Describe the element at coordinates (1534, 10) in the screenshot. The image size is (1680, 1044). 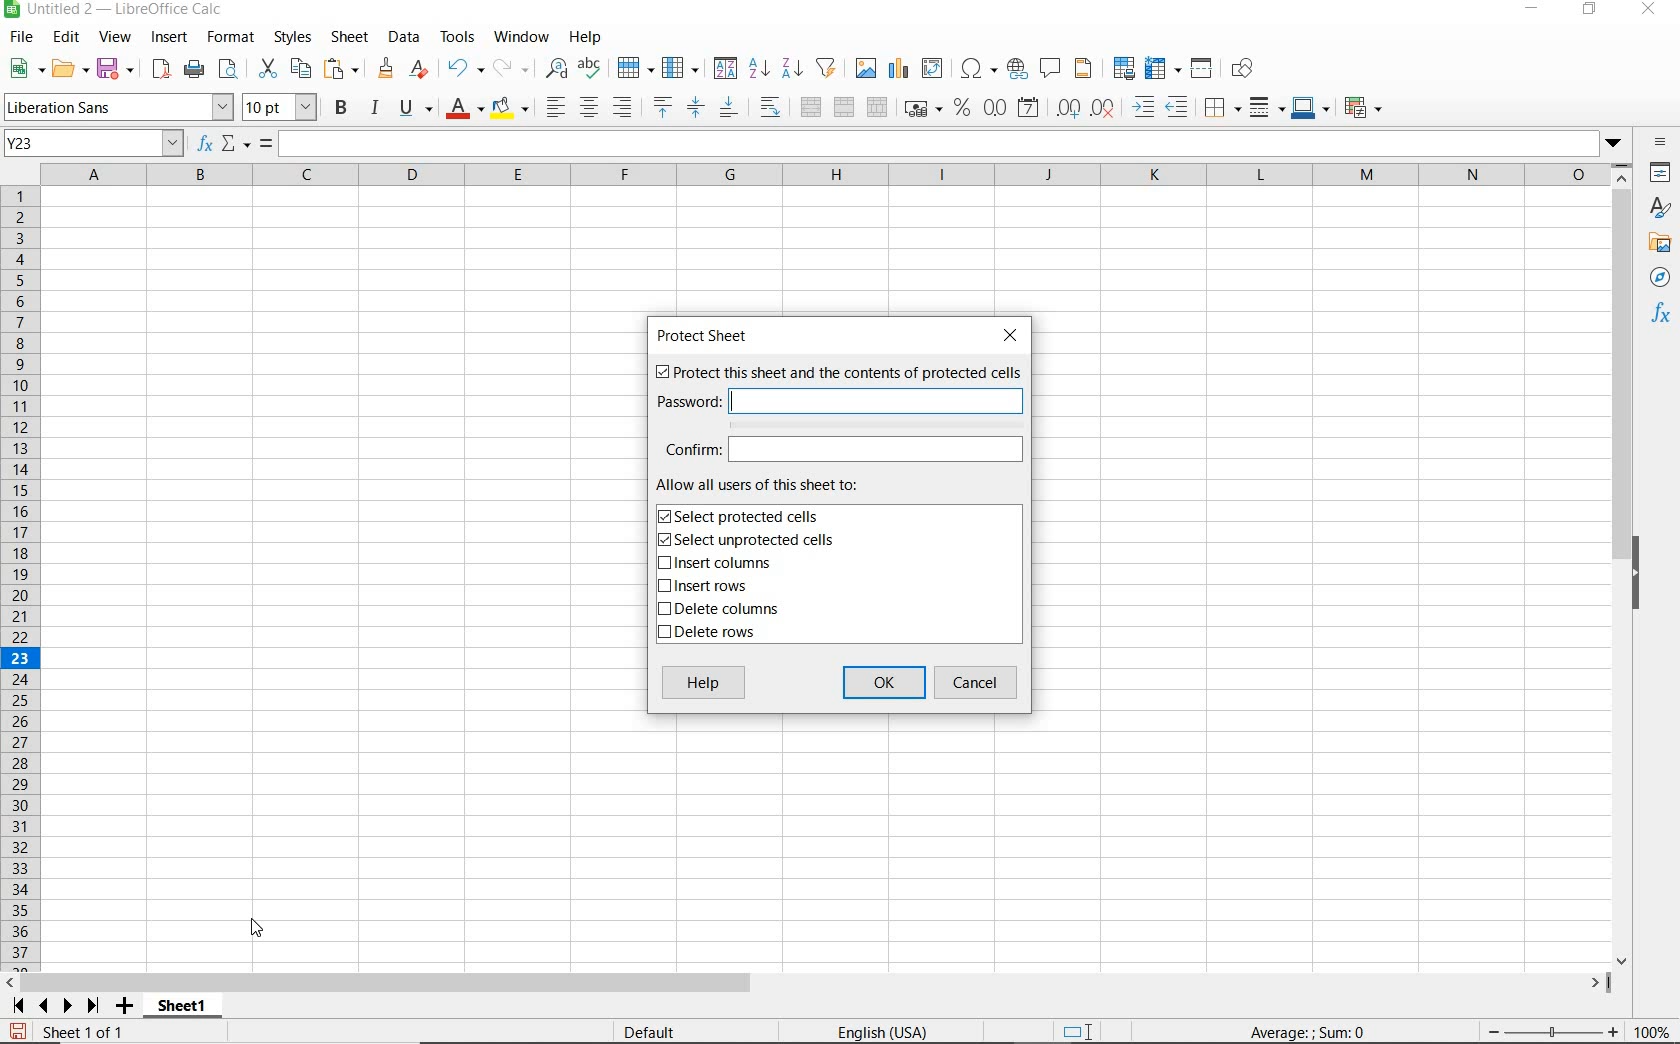
I see `MINIMIZE` at that location.